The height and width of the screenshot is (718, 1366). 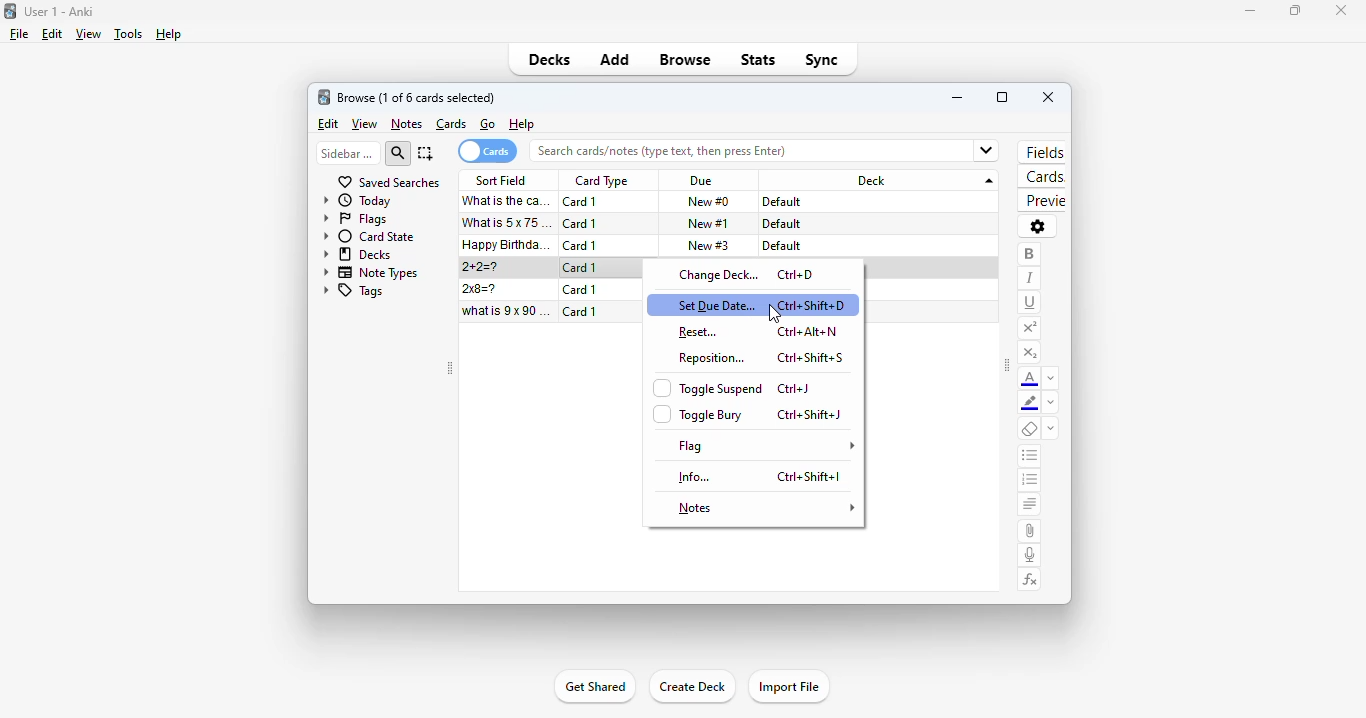 What do you see at coordinates (324, 97) in the screenshot?
I see `logo` at bounding box center [324, 97].